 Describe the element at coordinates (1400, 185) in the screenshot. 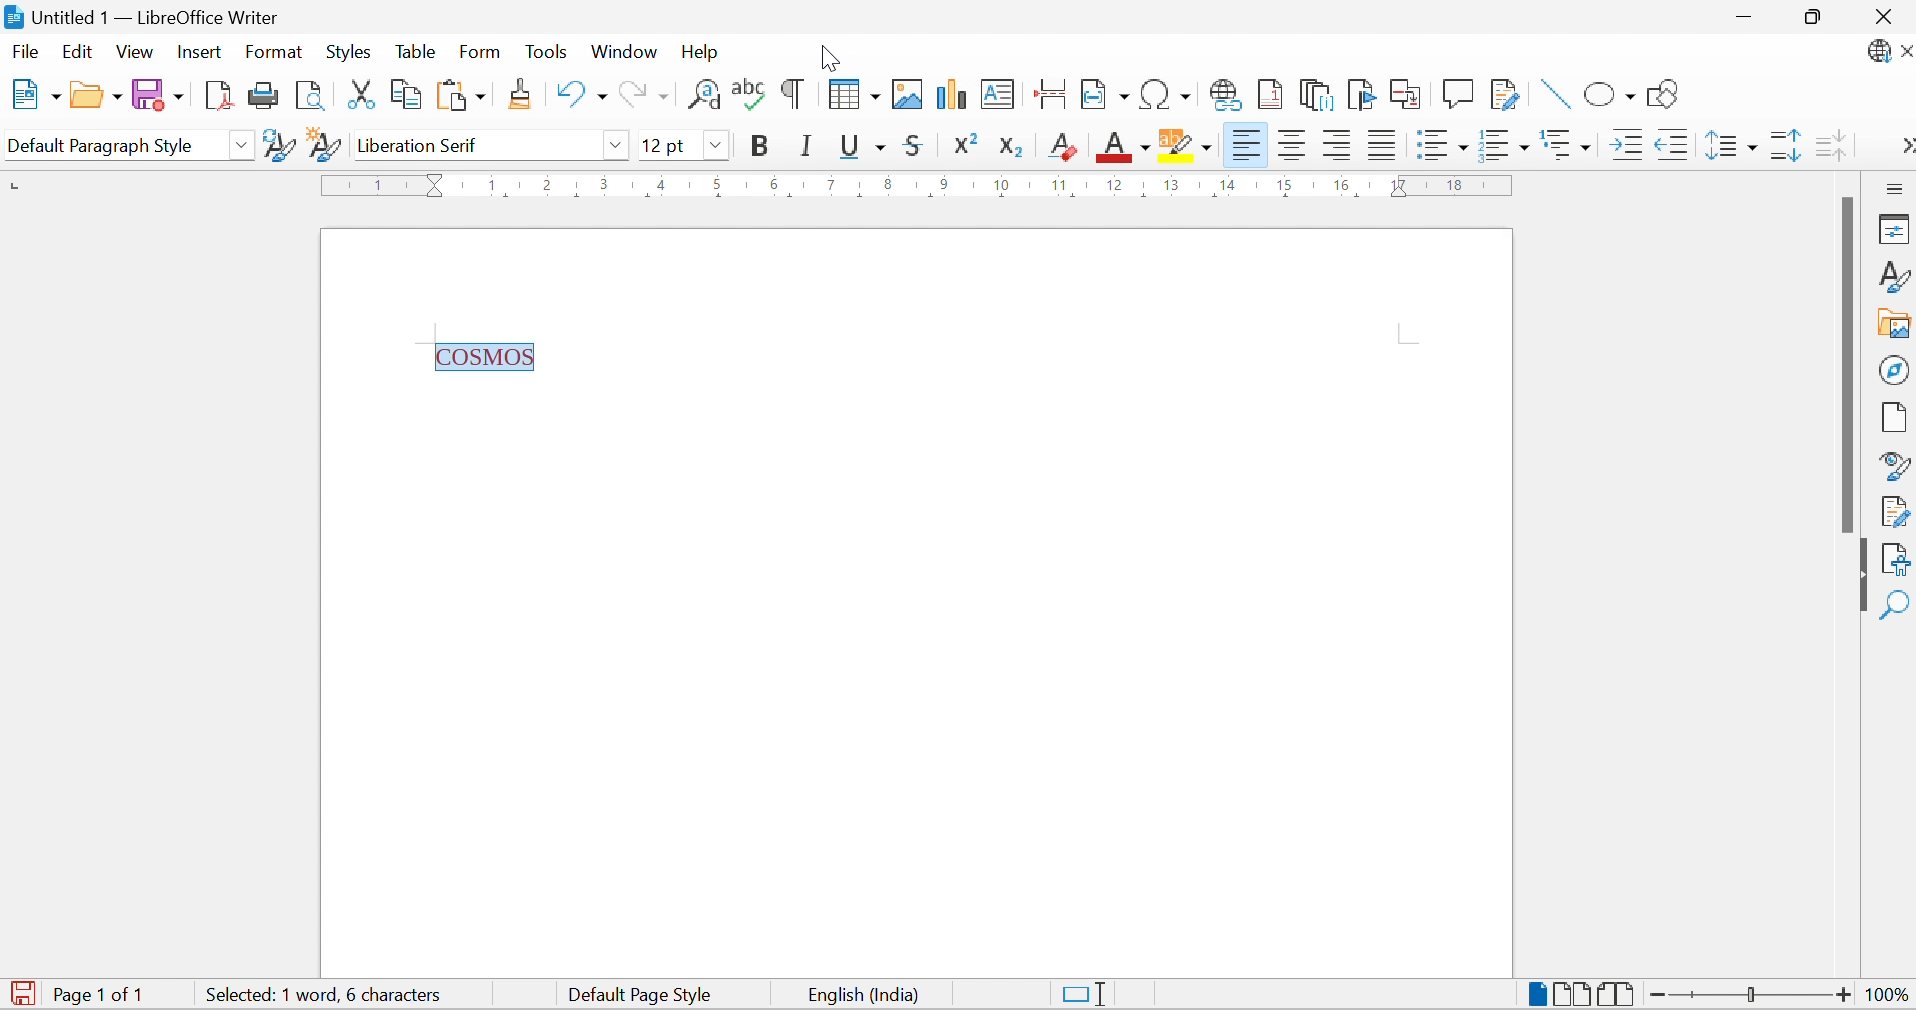

I see `17` at that location.